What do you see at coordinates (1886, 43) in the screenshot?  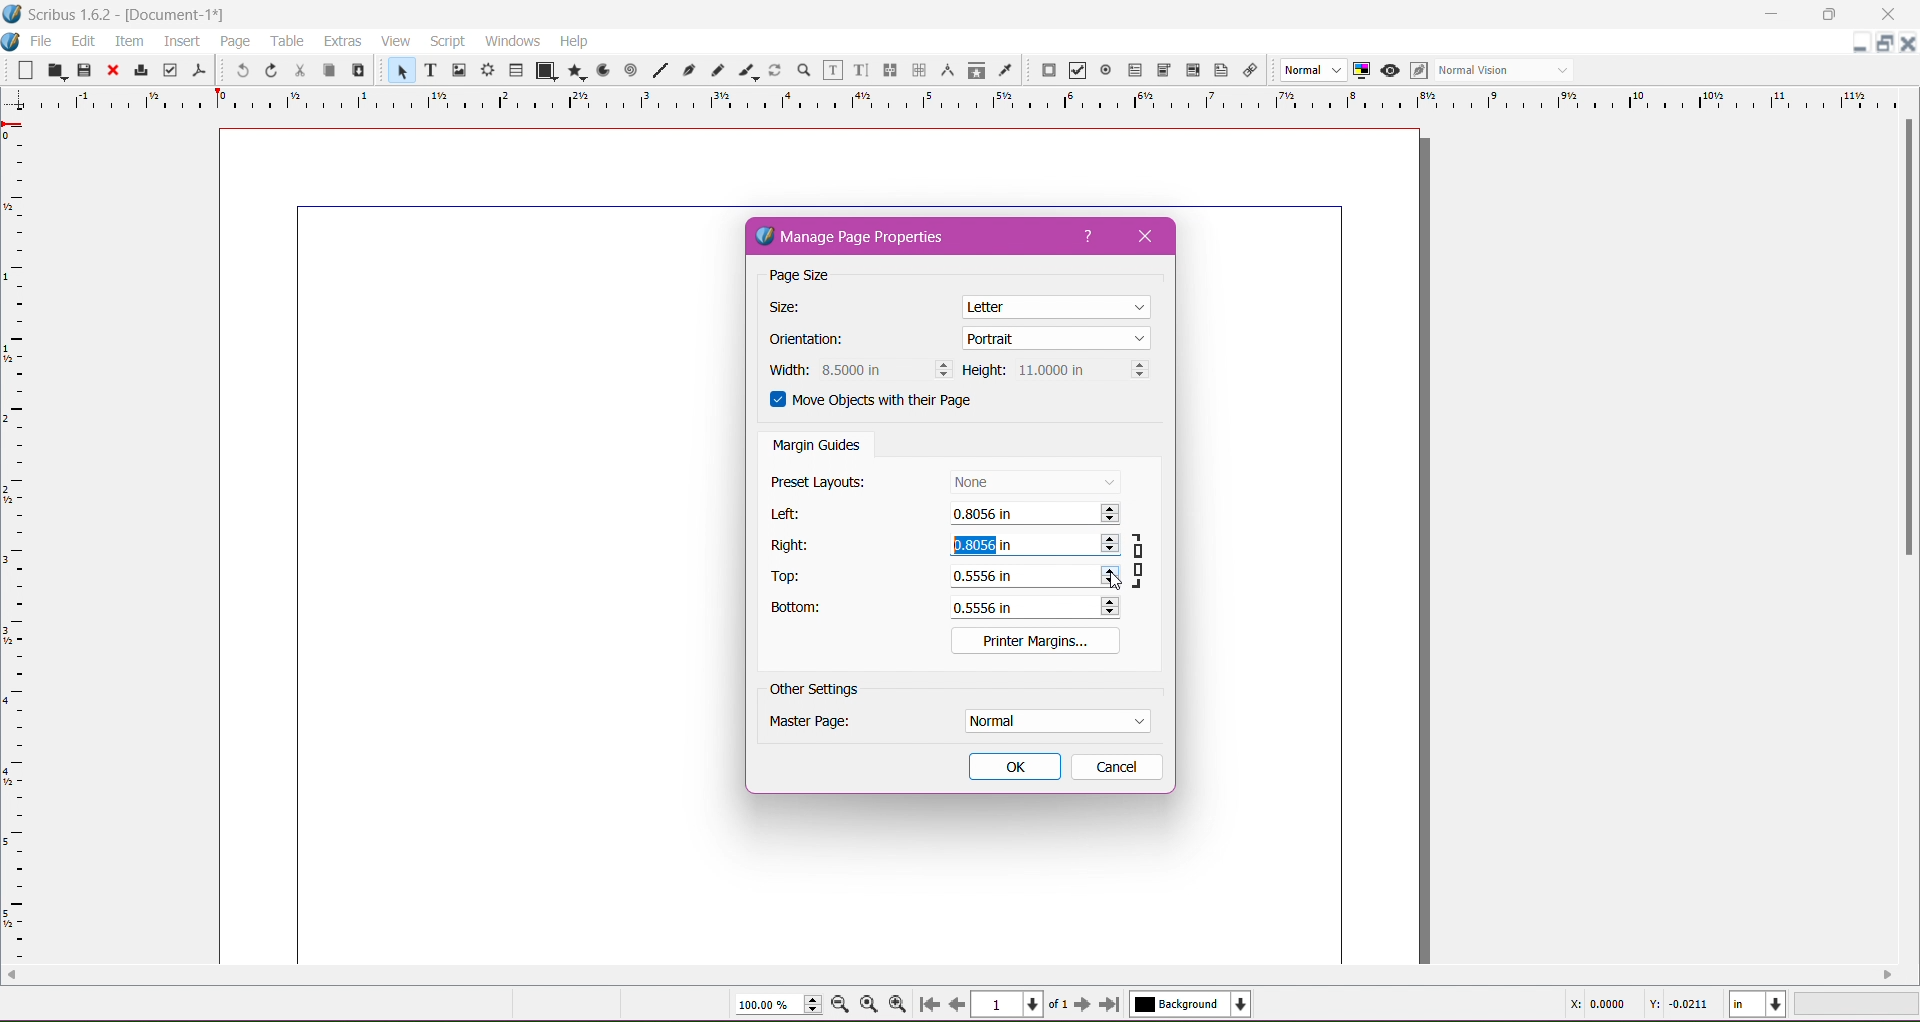 I see `Restore Down Document` at bounding box center [1886, 43].